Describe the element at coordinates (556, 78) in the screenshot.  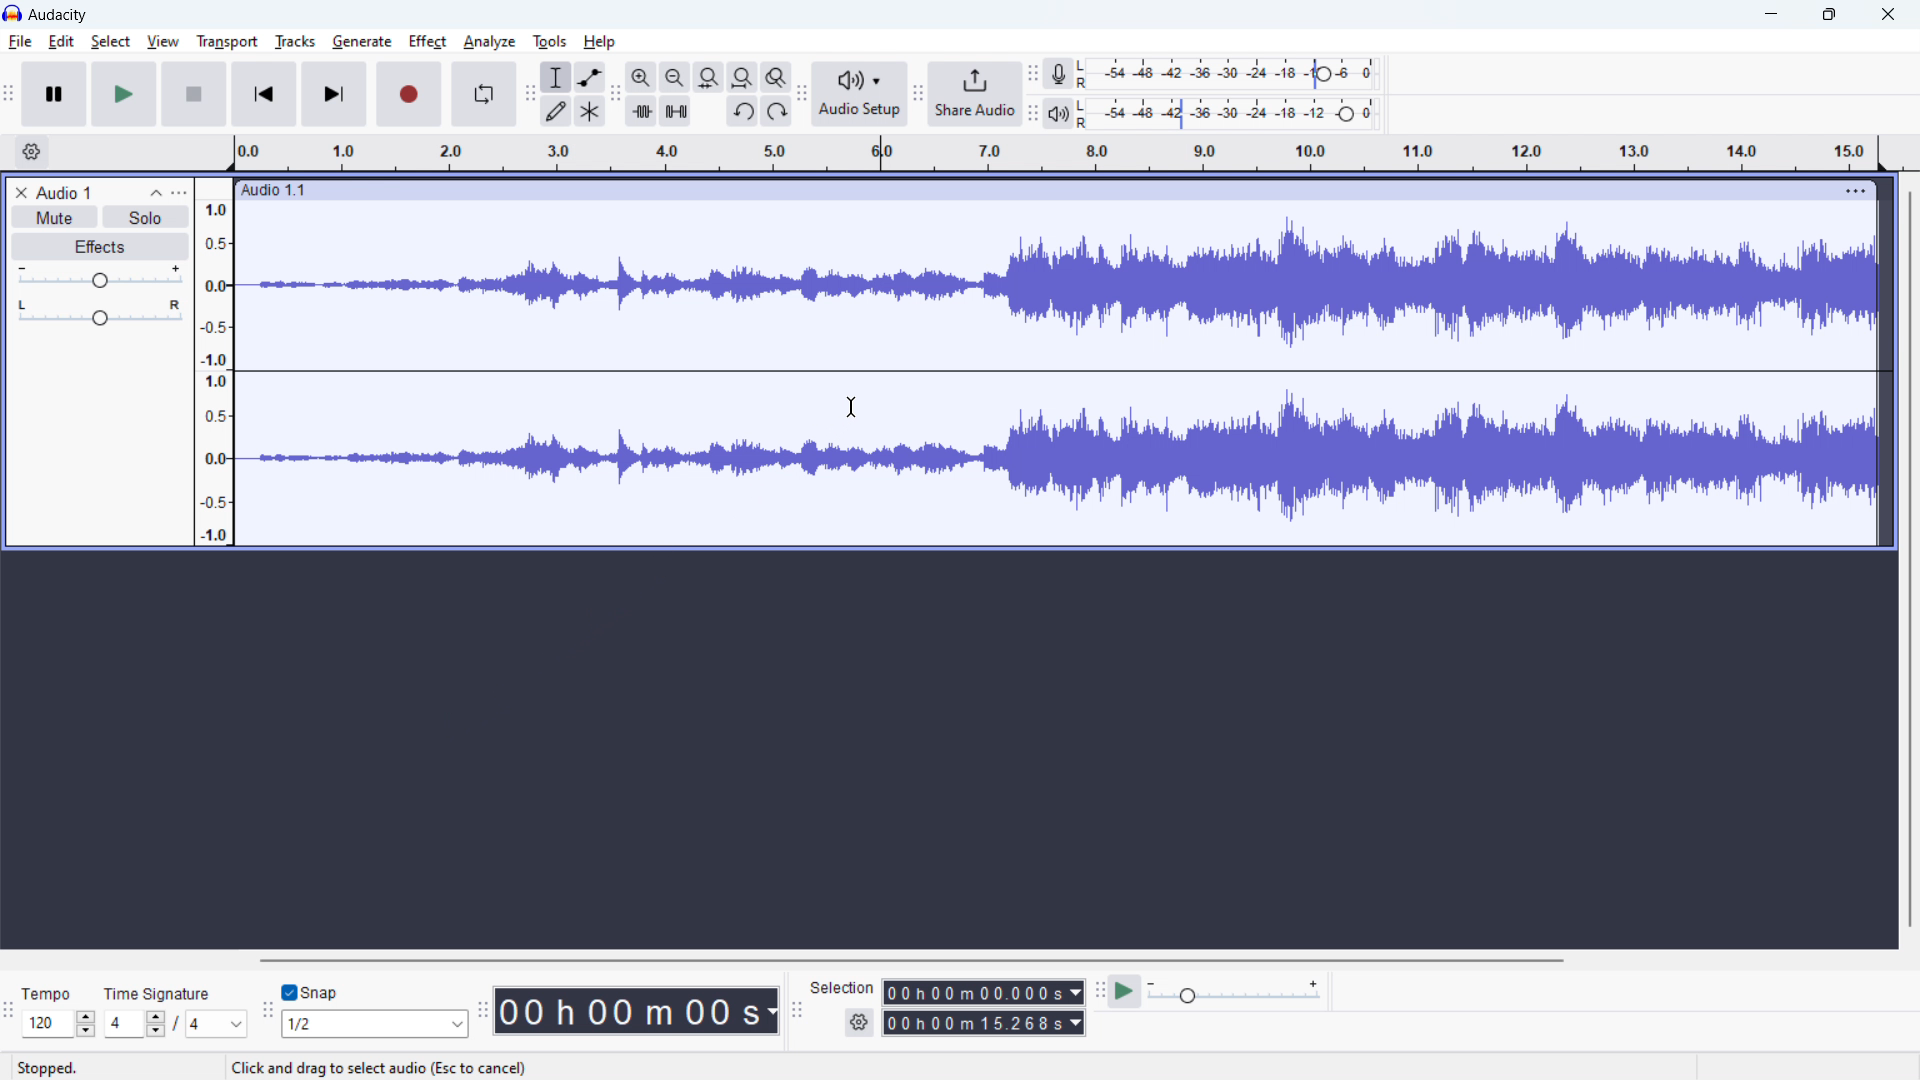
I see `selection tool` at that location.